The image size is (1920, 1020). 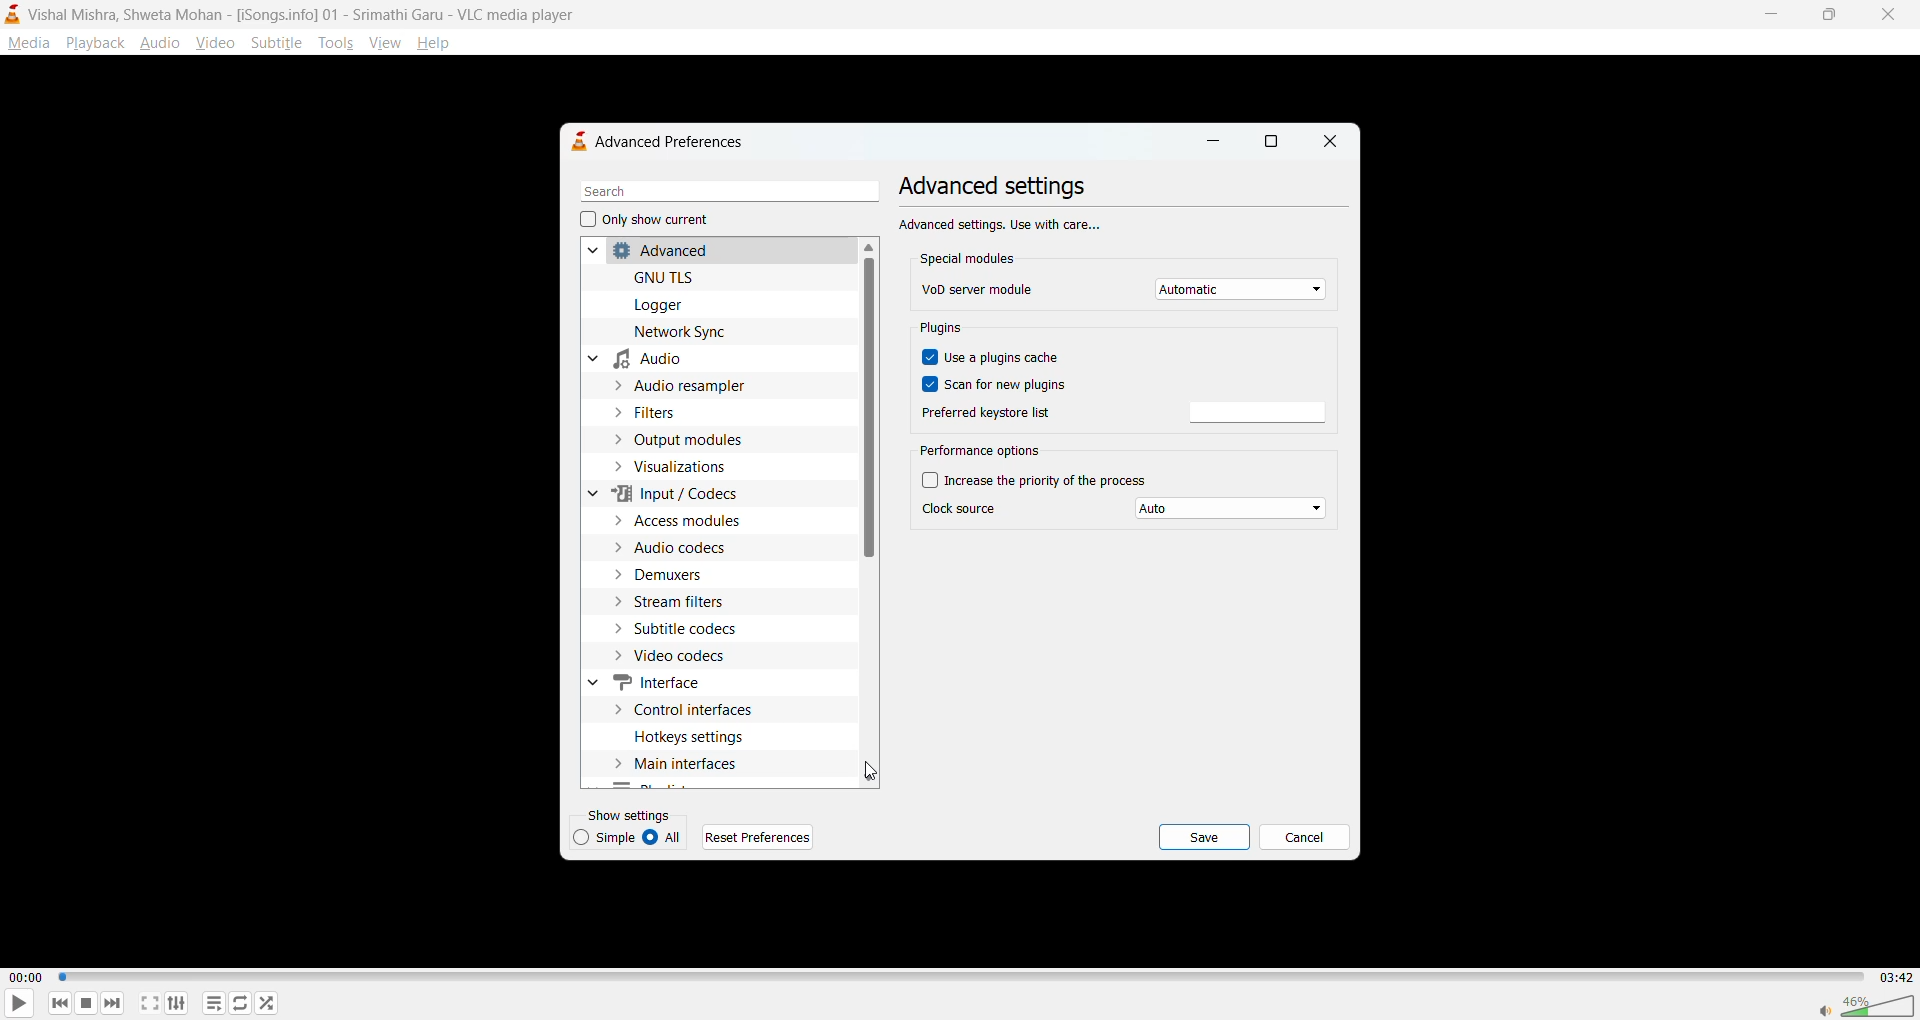 I want to click on advanced preferences, so click(x=667, y=141).